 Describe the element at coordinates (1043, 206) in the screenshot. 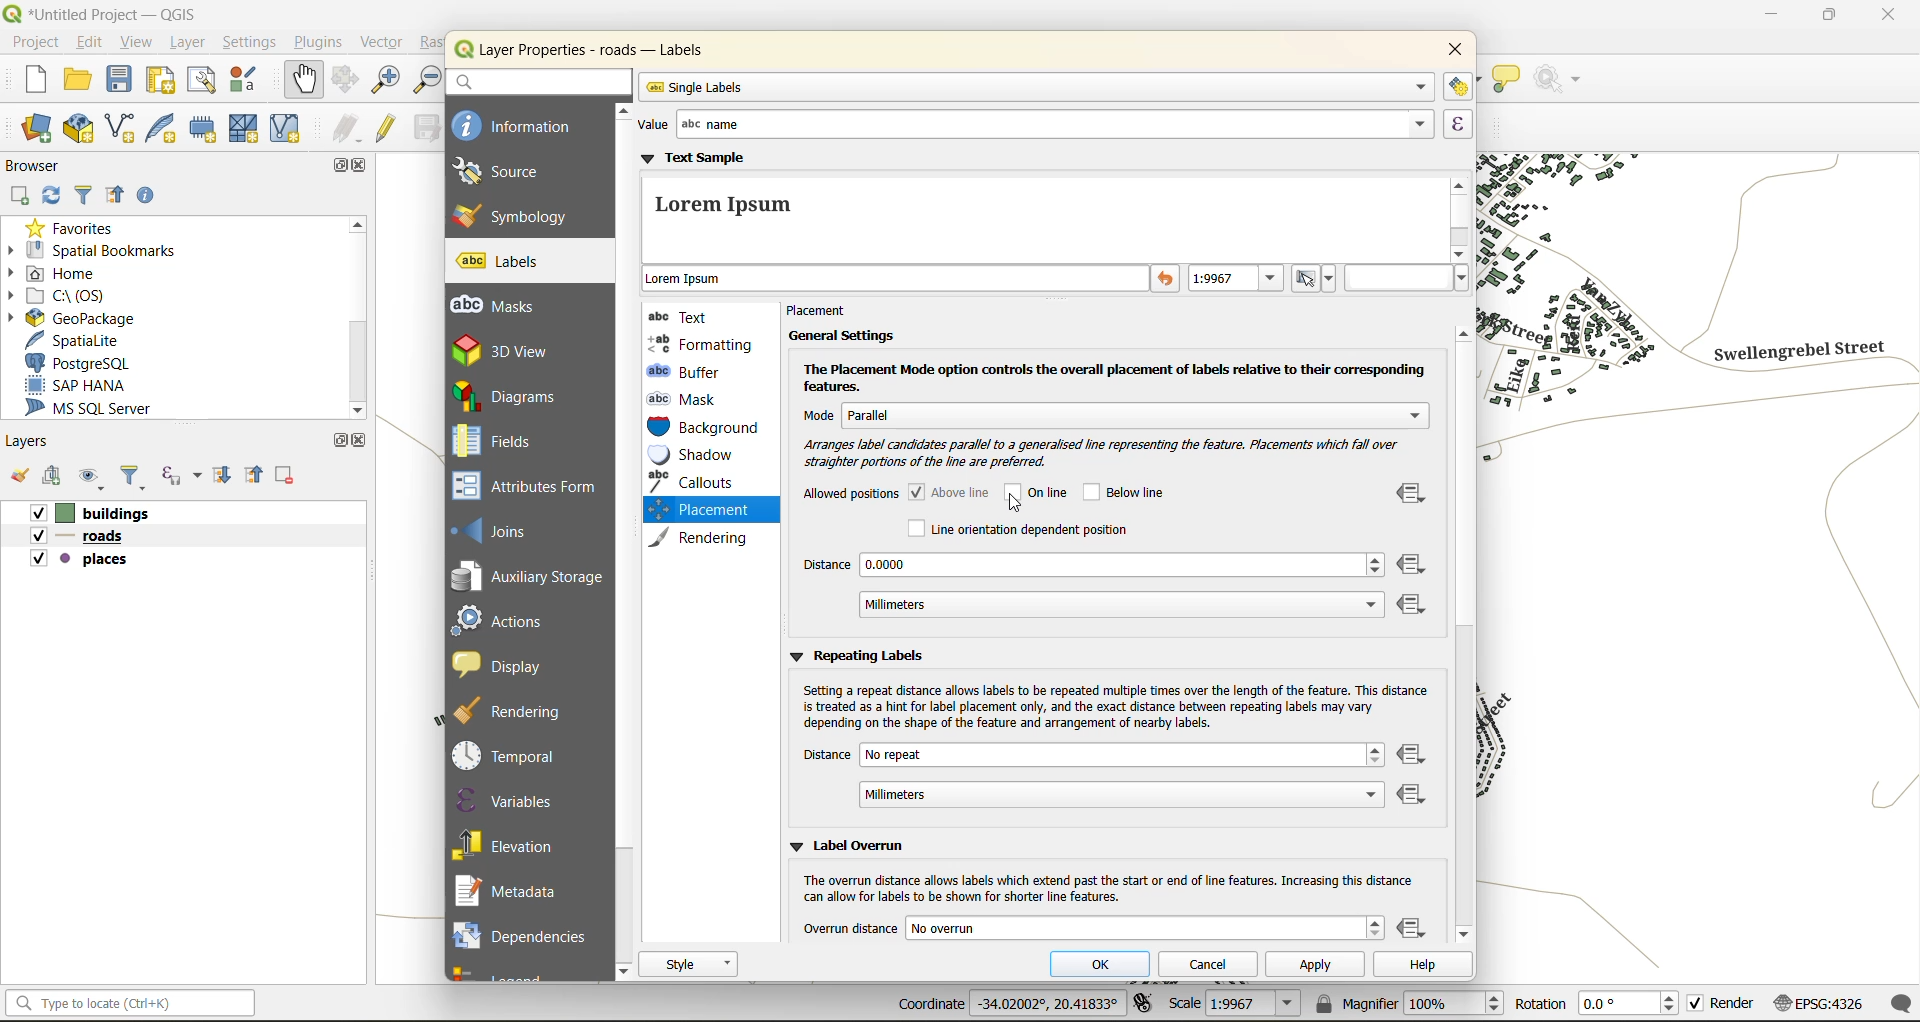

I see `text sample` at that location.